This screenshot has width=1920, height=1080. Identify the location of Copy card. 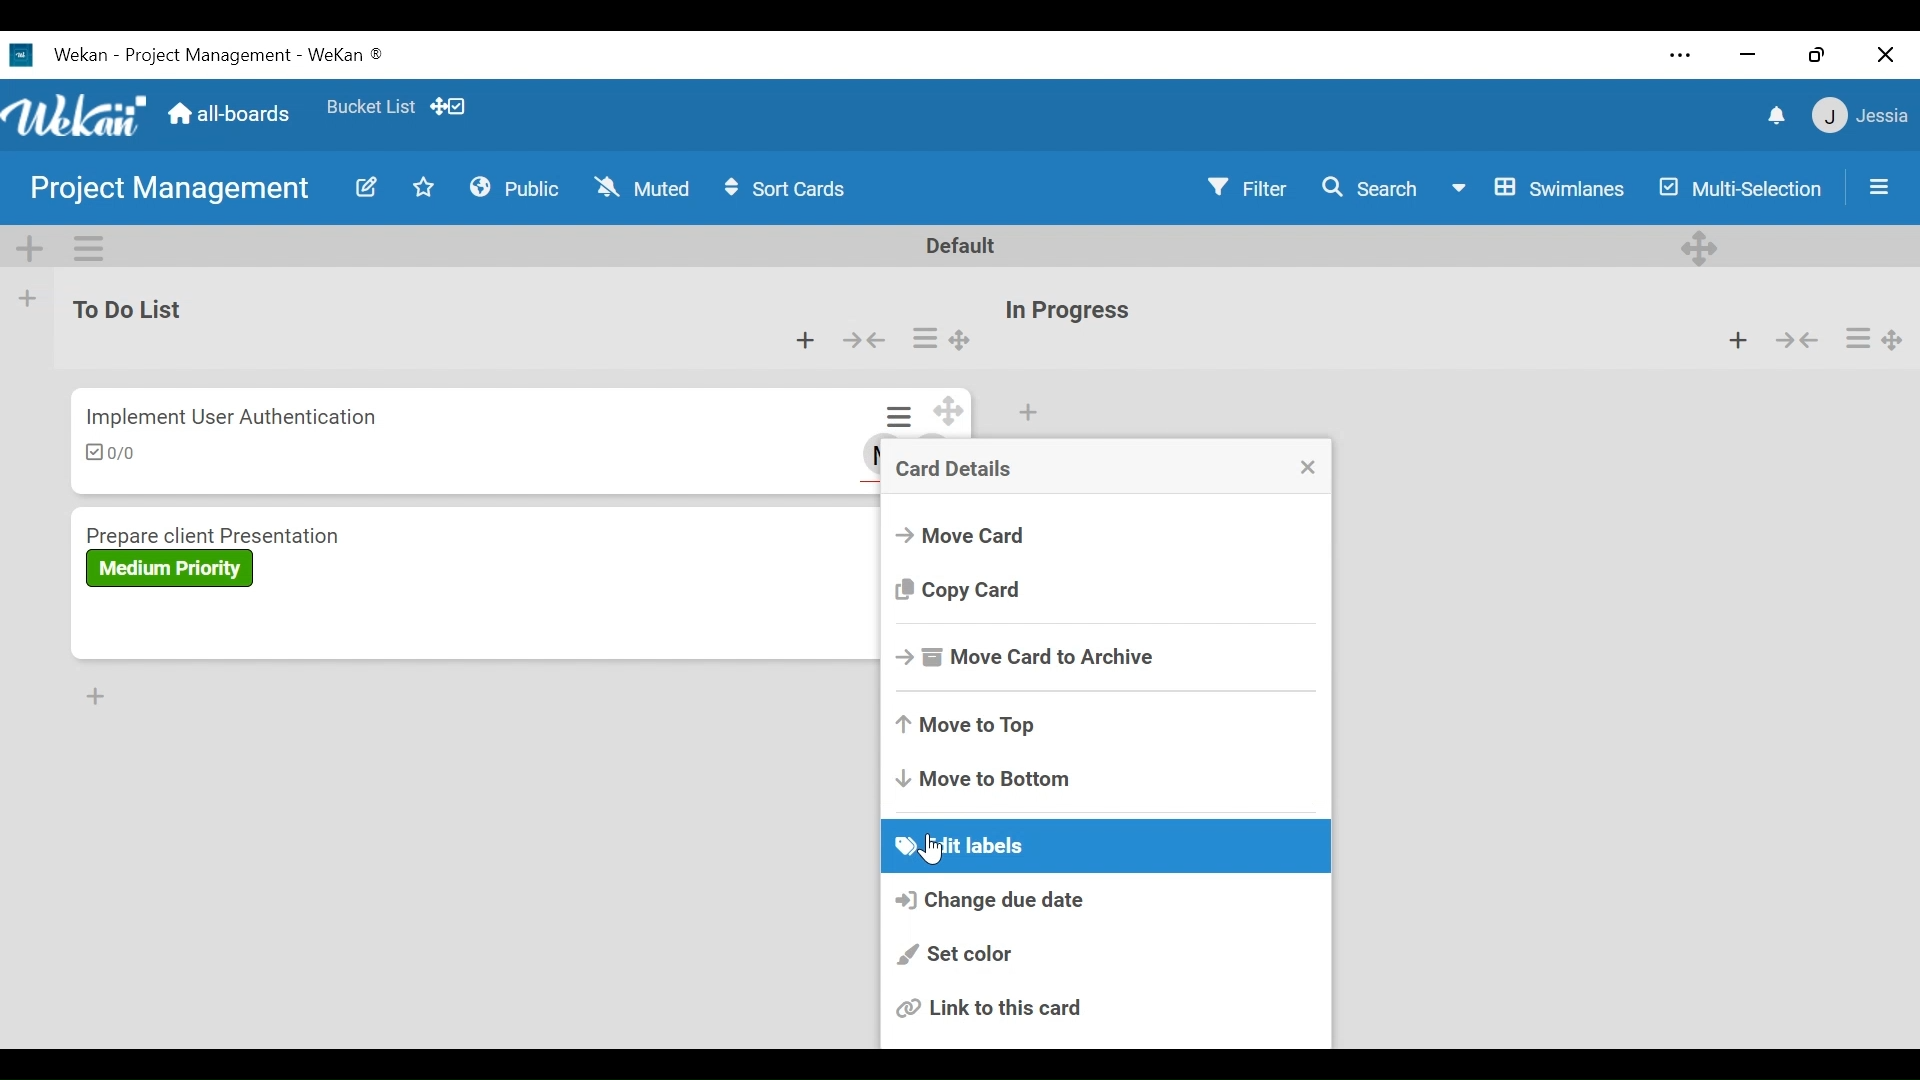
(959, 590).